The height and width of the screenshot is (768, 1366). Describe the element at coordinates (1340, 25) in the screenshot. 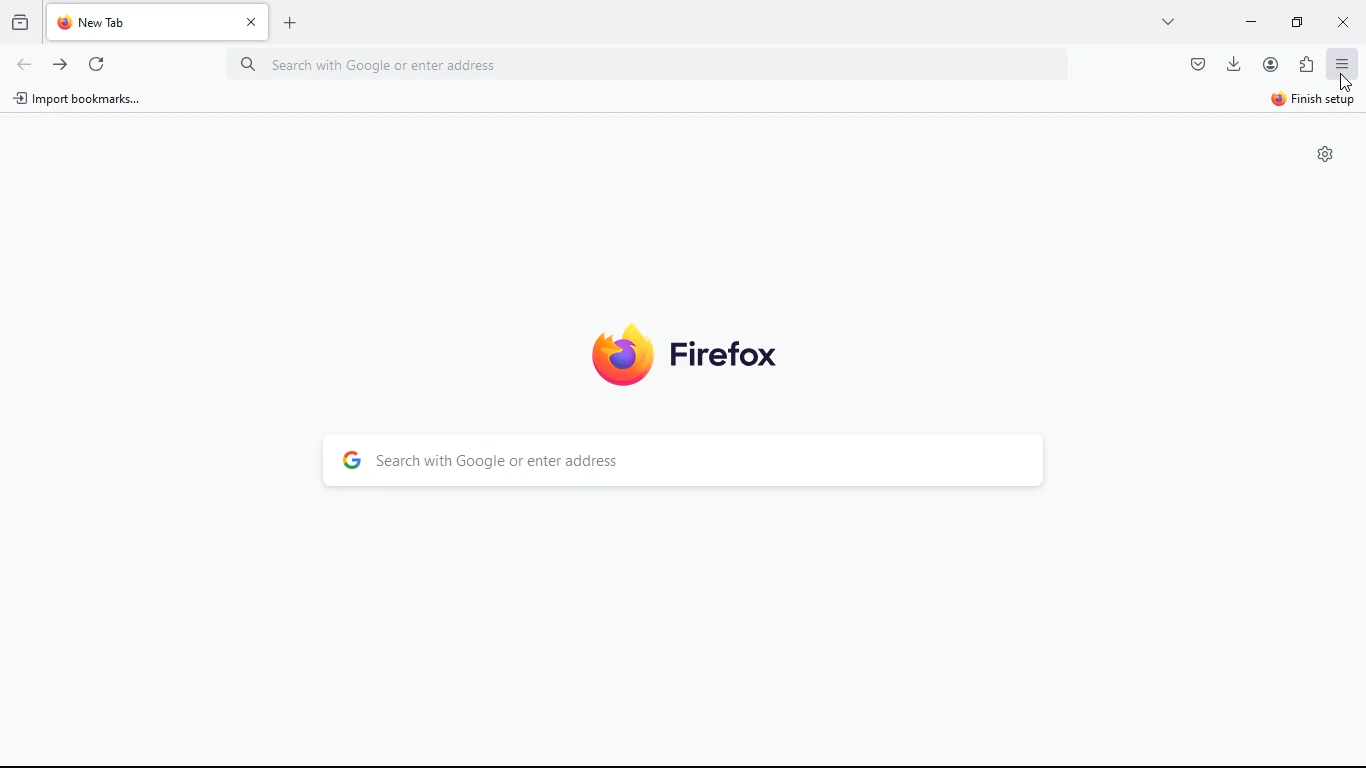

I see `close` at that location.